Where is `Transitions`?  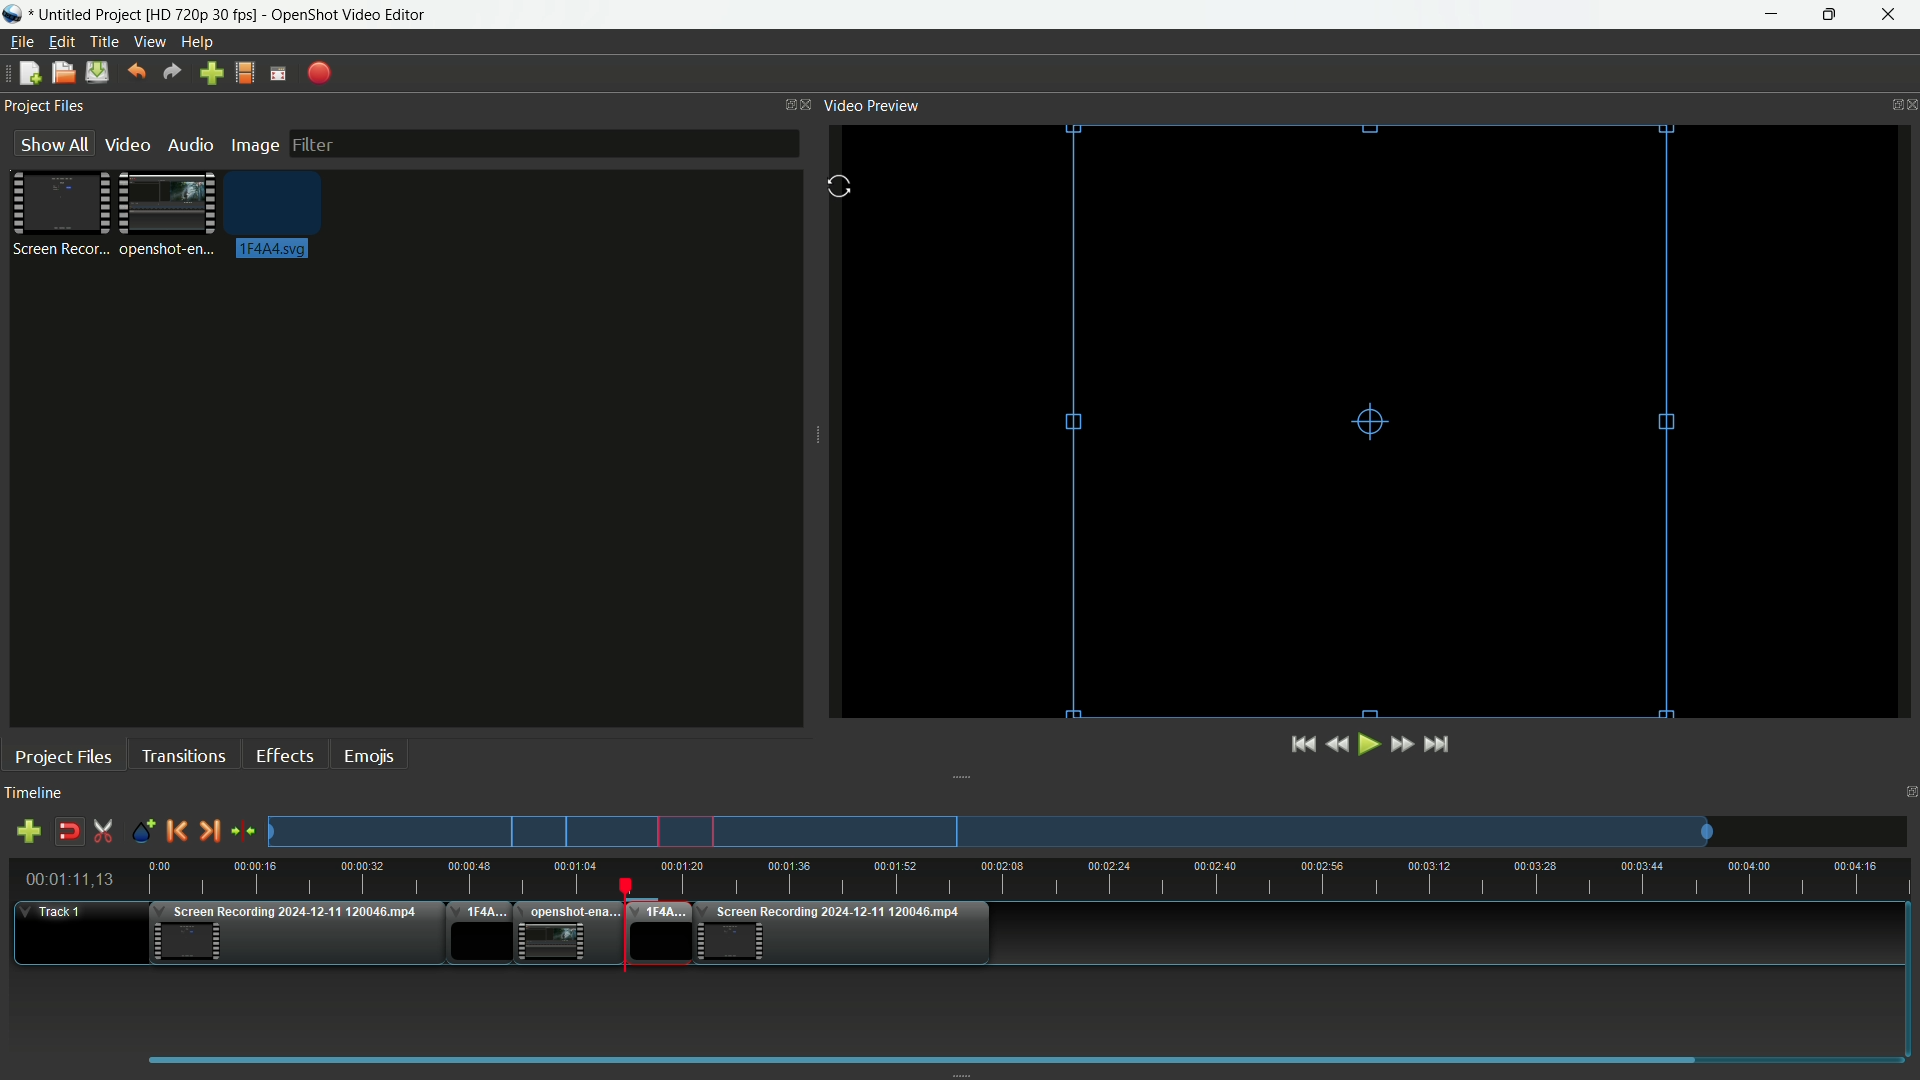 Transitions is located at coordinates (183, 756).